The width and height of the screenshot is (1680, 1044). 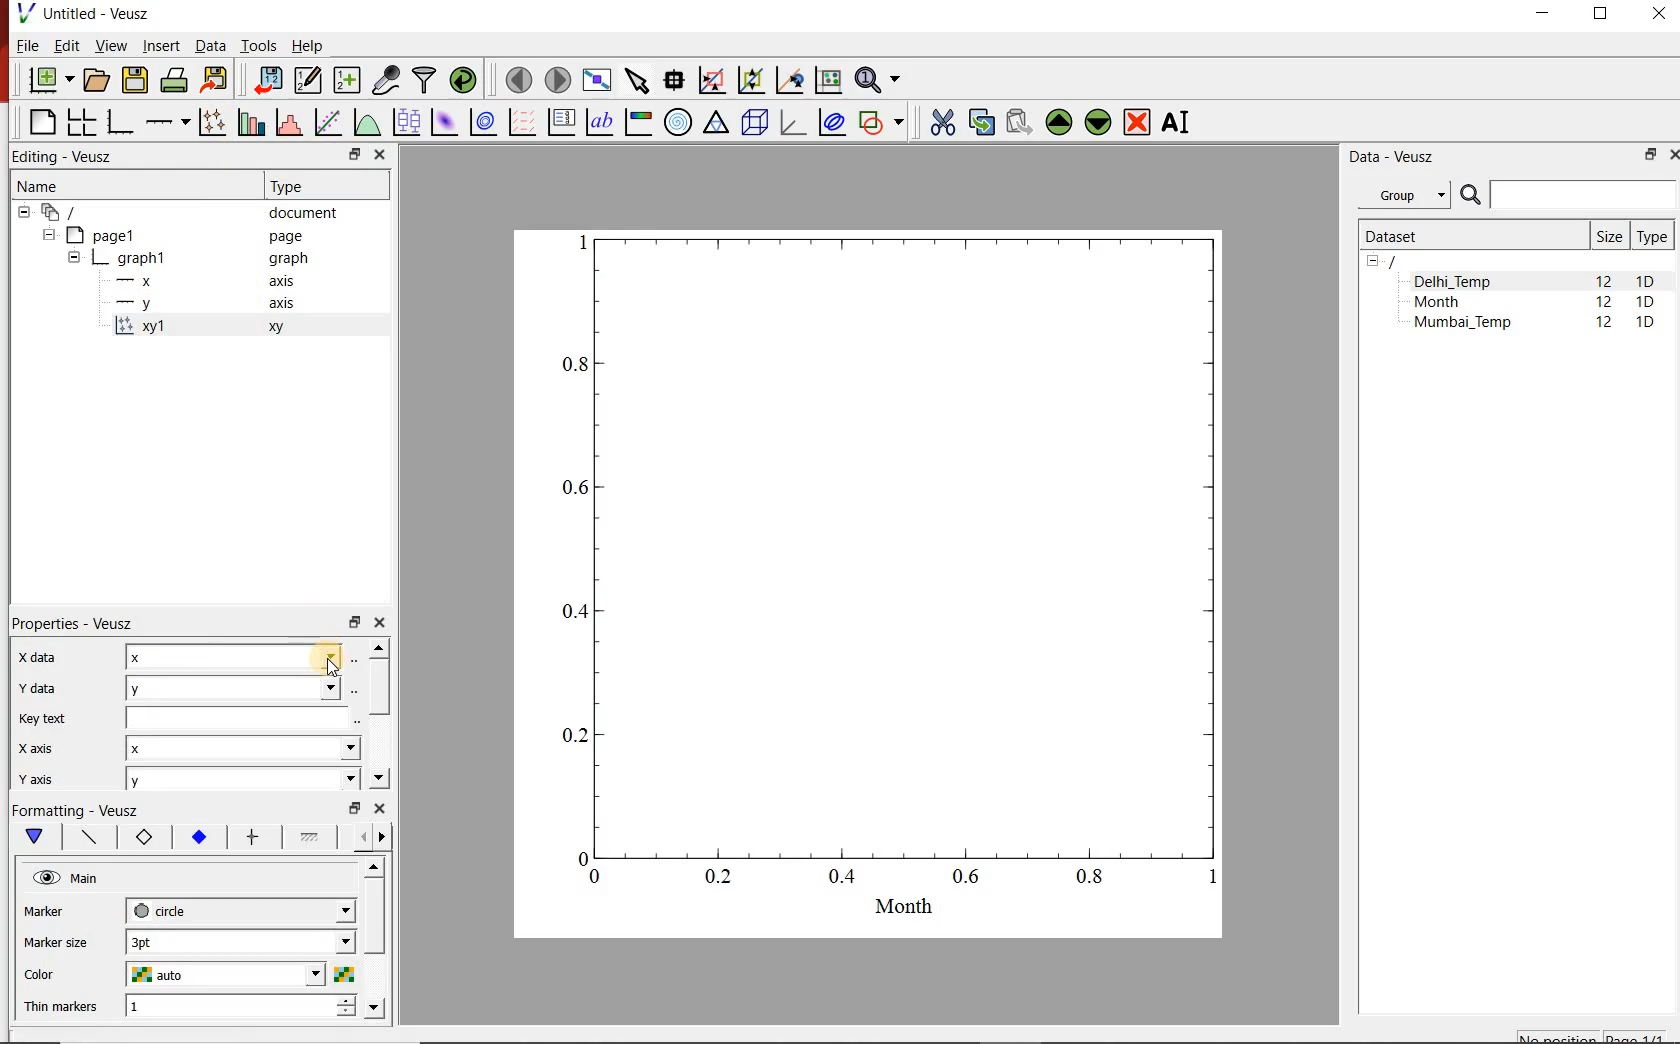 What do you see at coordinates (712, 81) in the screenshot?
I see `click or draw a rectangle to zoom graph indexes` at bounding box center [712, 81].